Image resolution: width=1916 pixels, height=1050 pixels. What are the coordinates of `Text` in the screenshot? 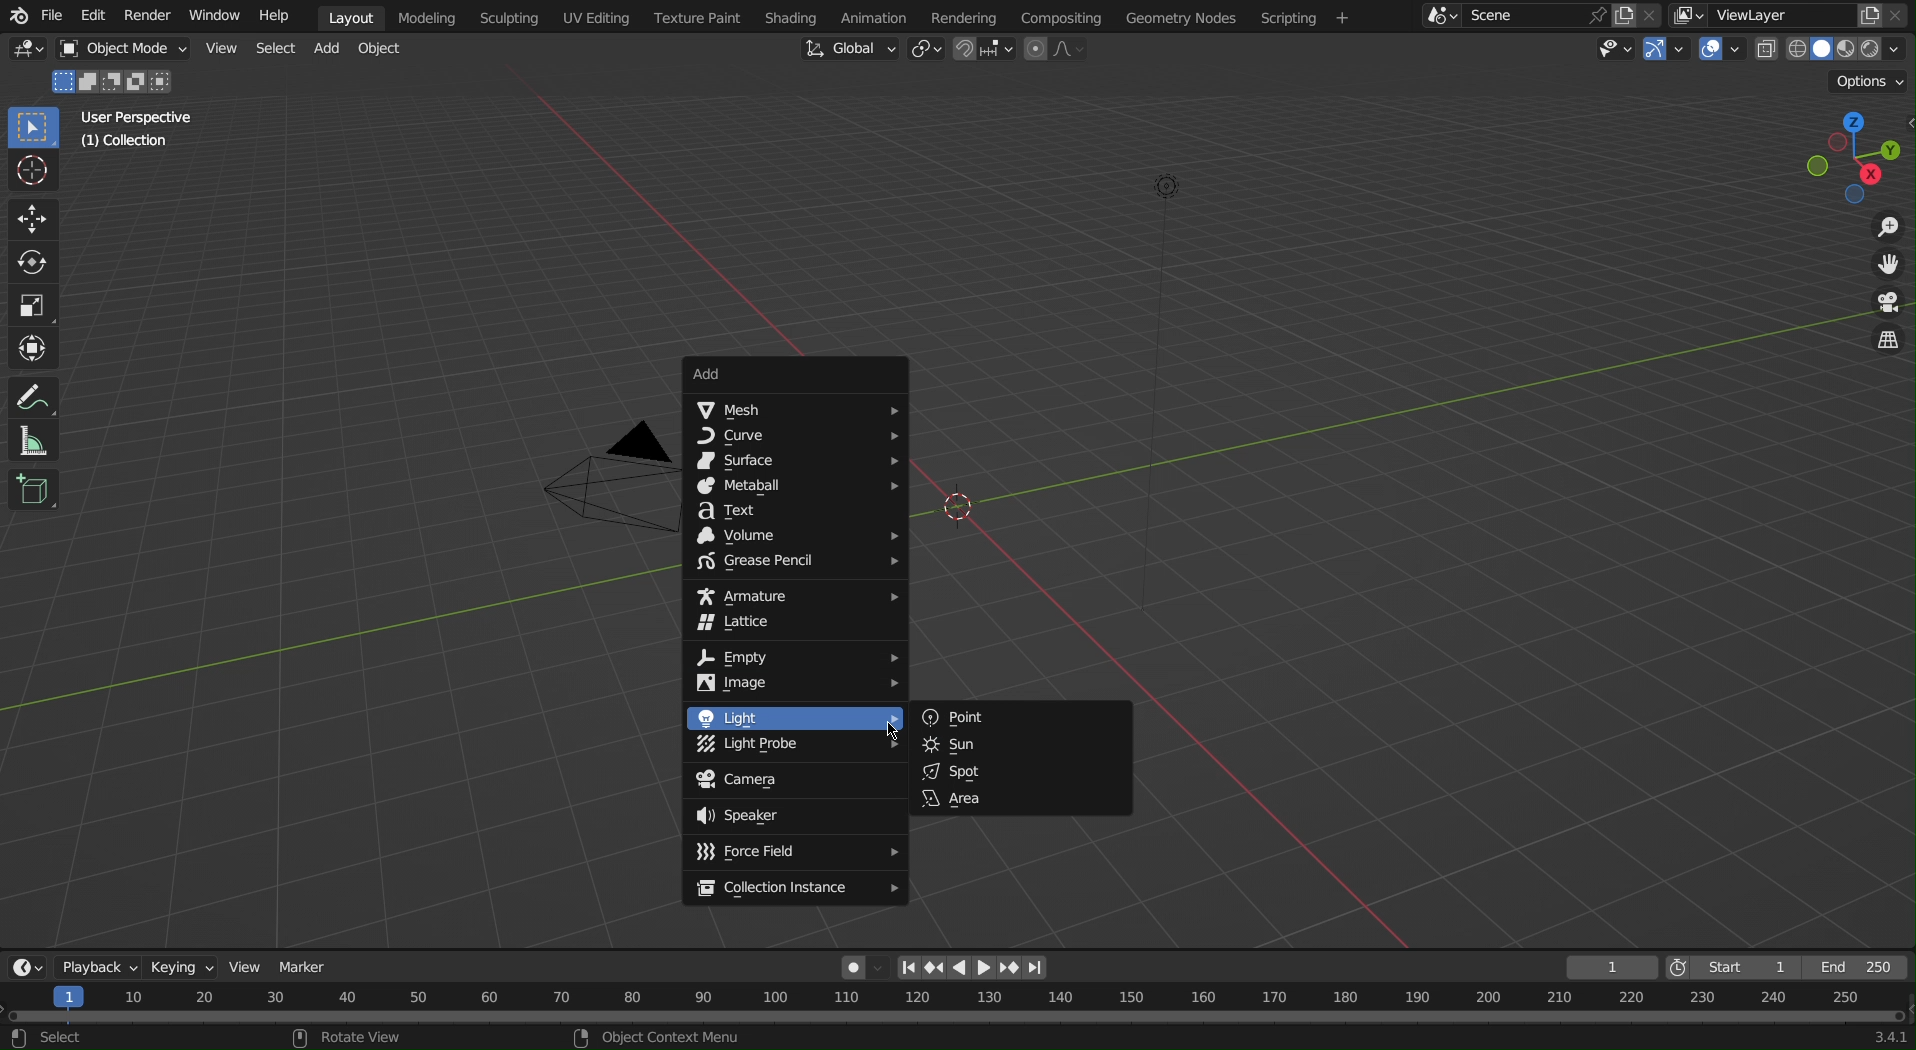 It's located at (793, 511).